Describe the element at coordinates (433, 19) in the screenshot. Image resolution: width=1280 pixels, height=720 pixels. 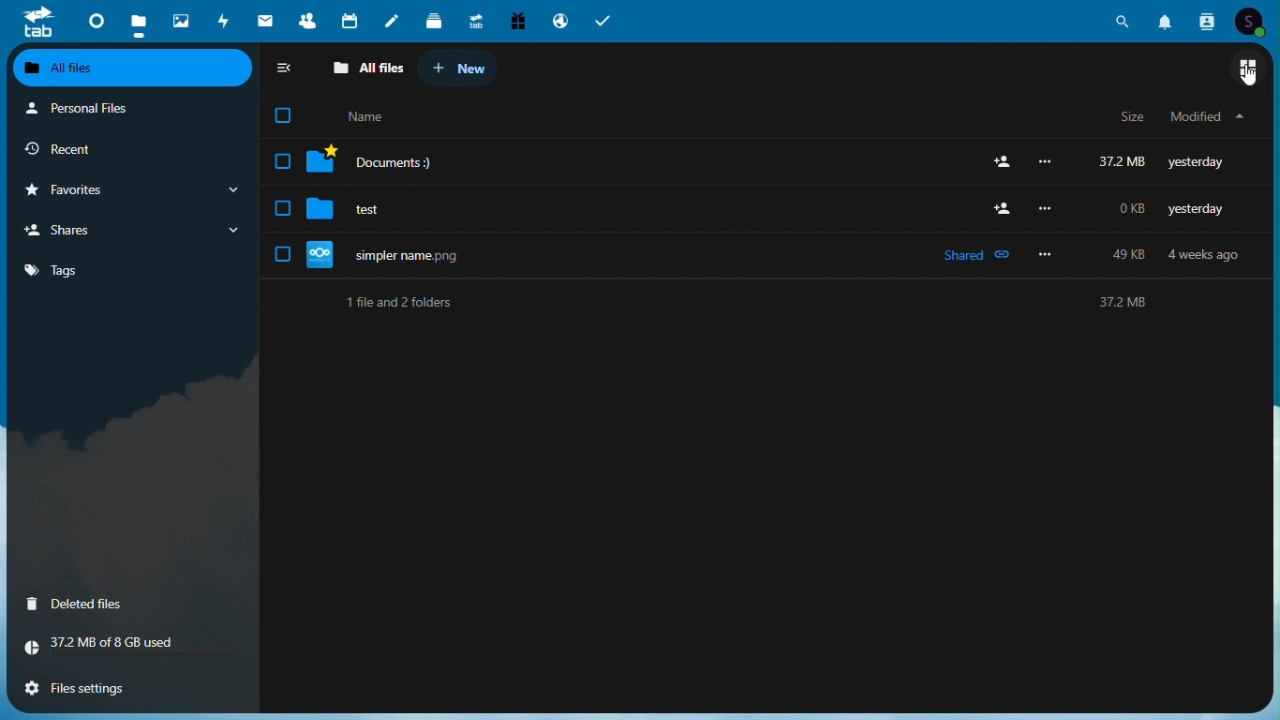
I see `deck` at that location.